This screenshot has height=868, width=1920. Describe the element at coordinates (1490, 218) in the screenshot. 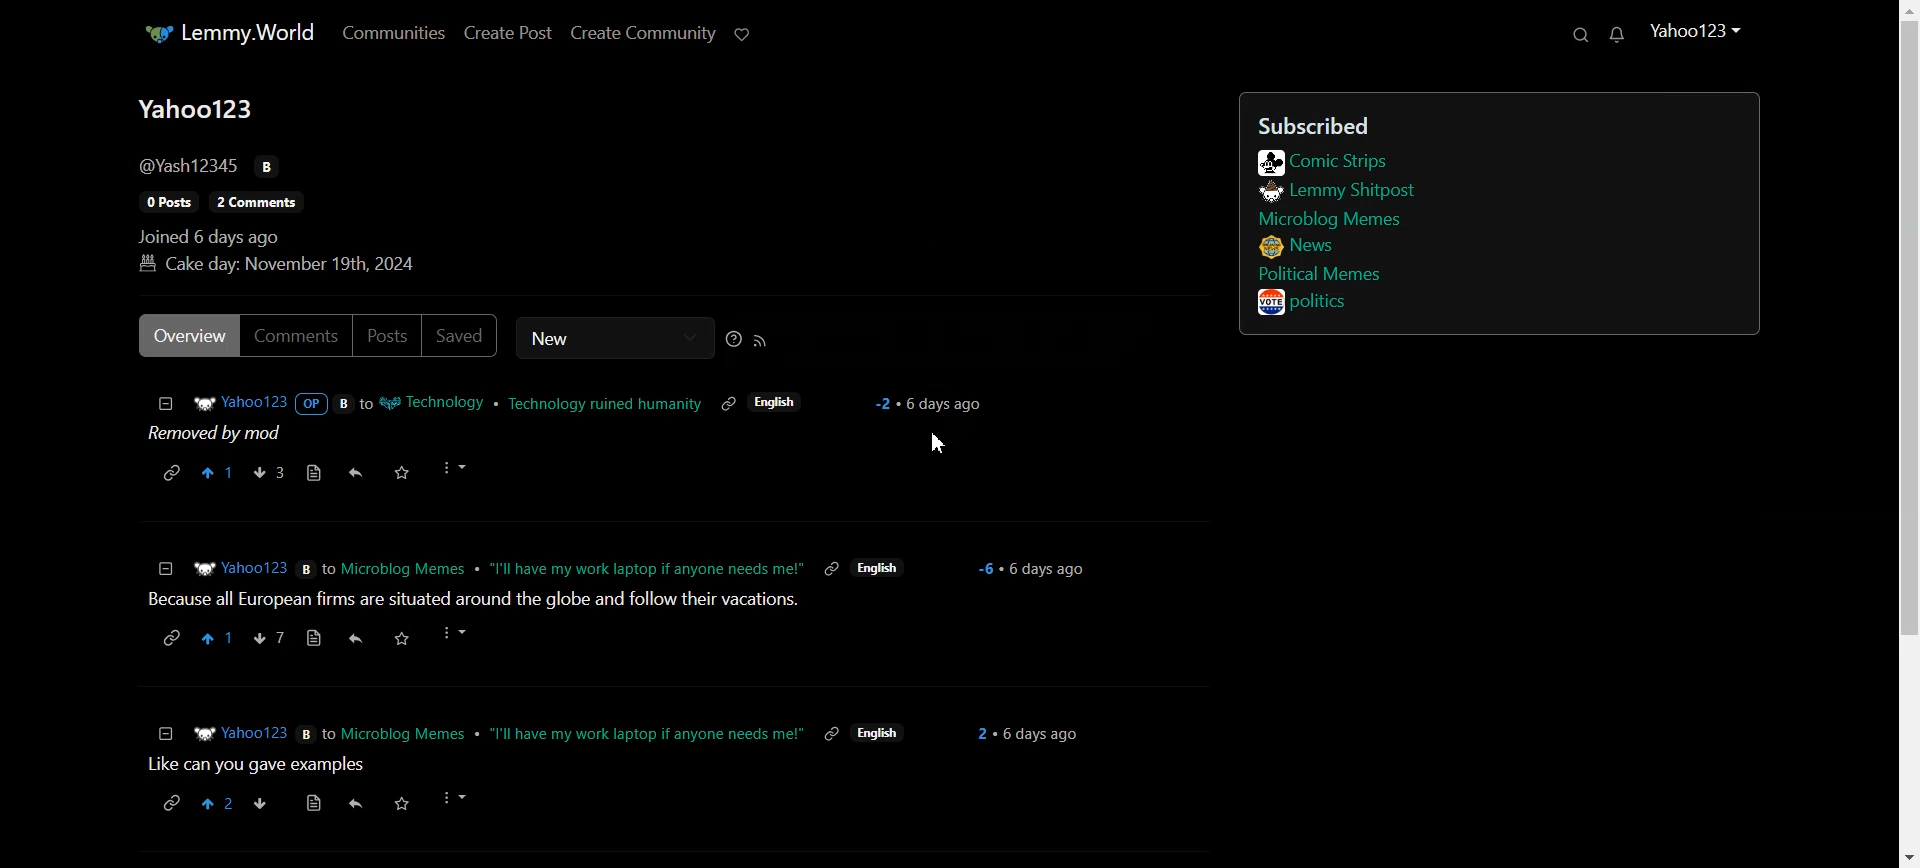

I see `Hyperlink` at that location.